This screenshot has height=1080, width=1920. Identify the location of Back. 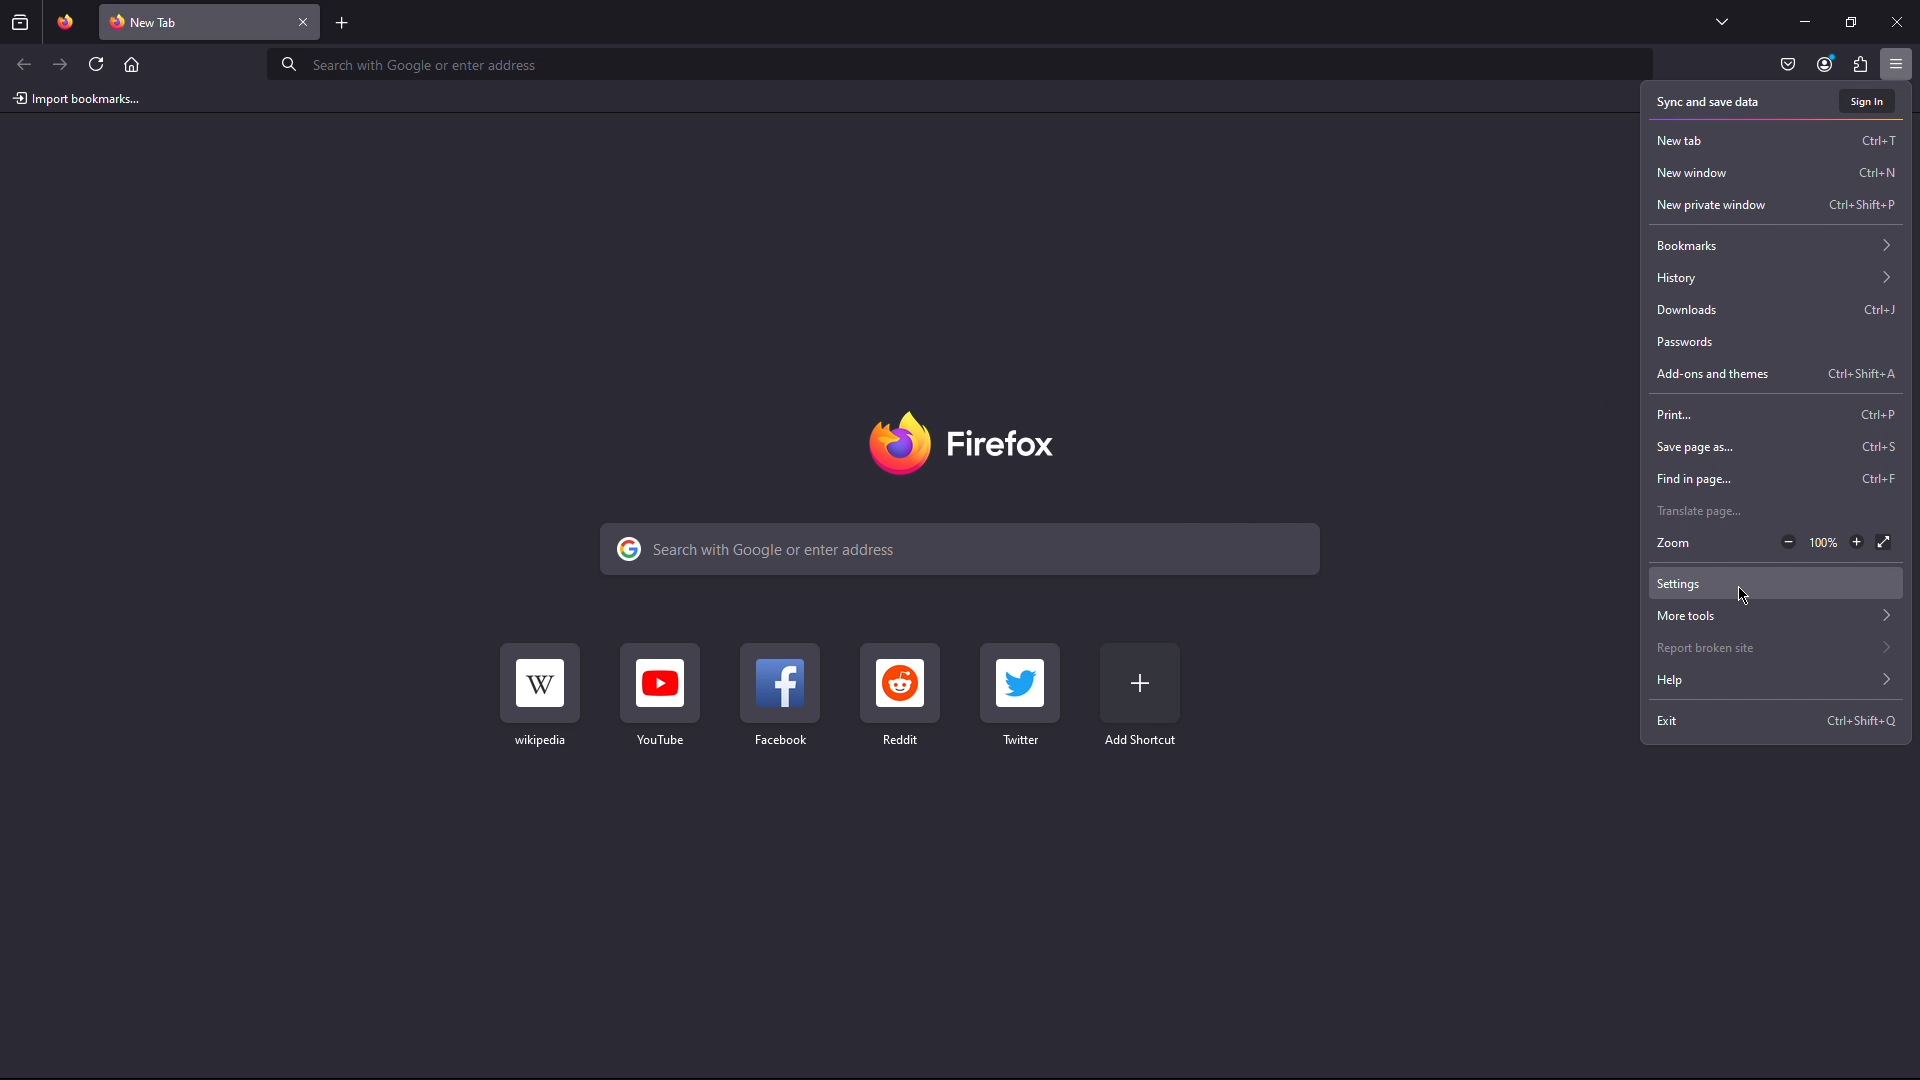
(24, 64).